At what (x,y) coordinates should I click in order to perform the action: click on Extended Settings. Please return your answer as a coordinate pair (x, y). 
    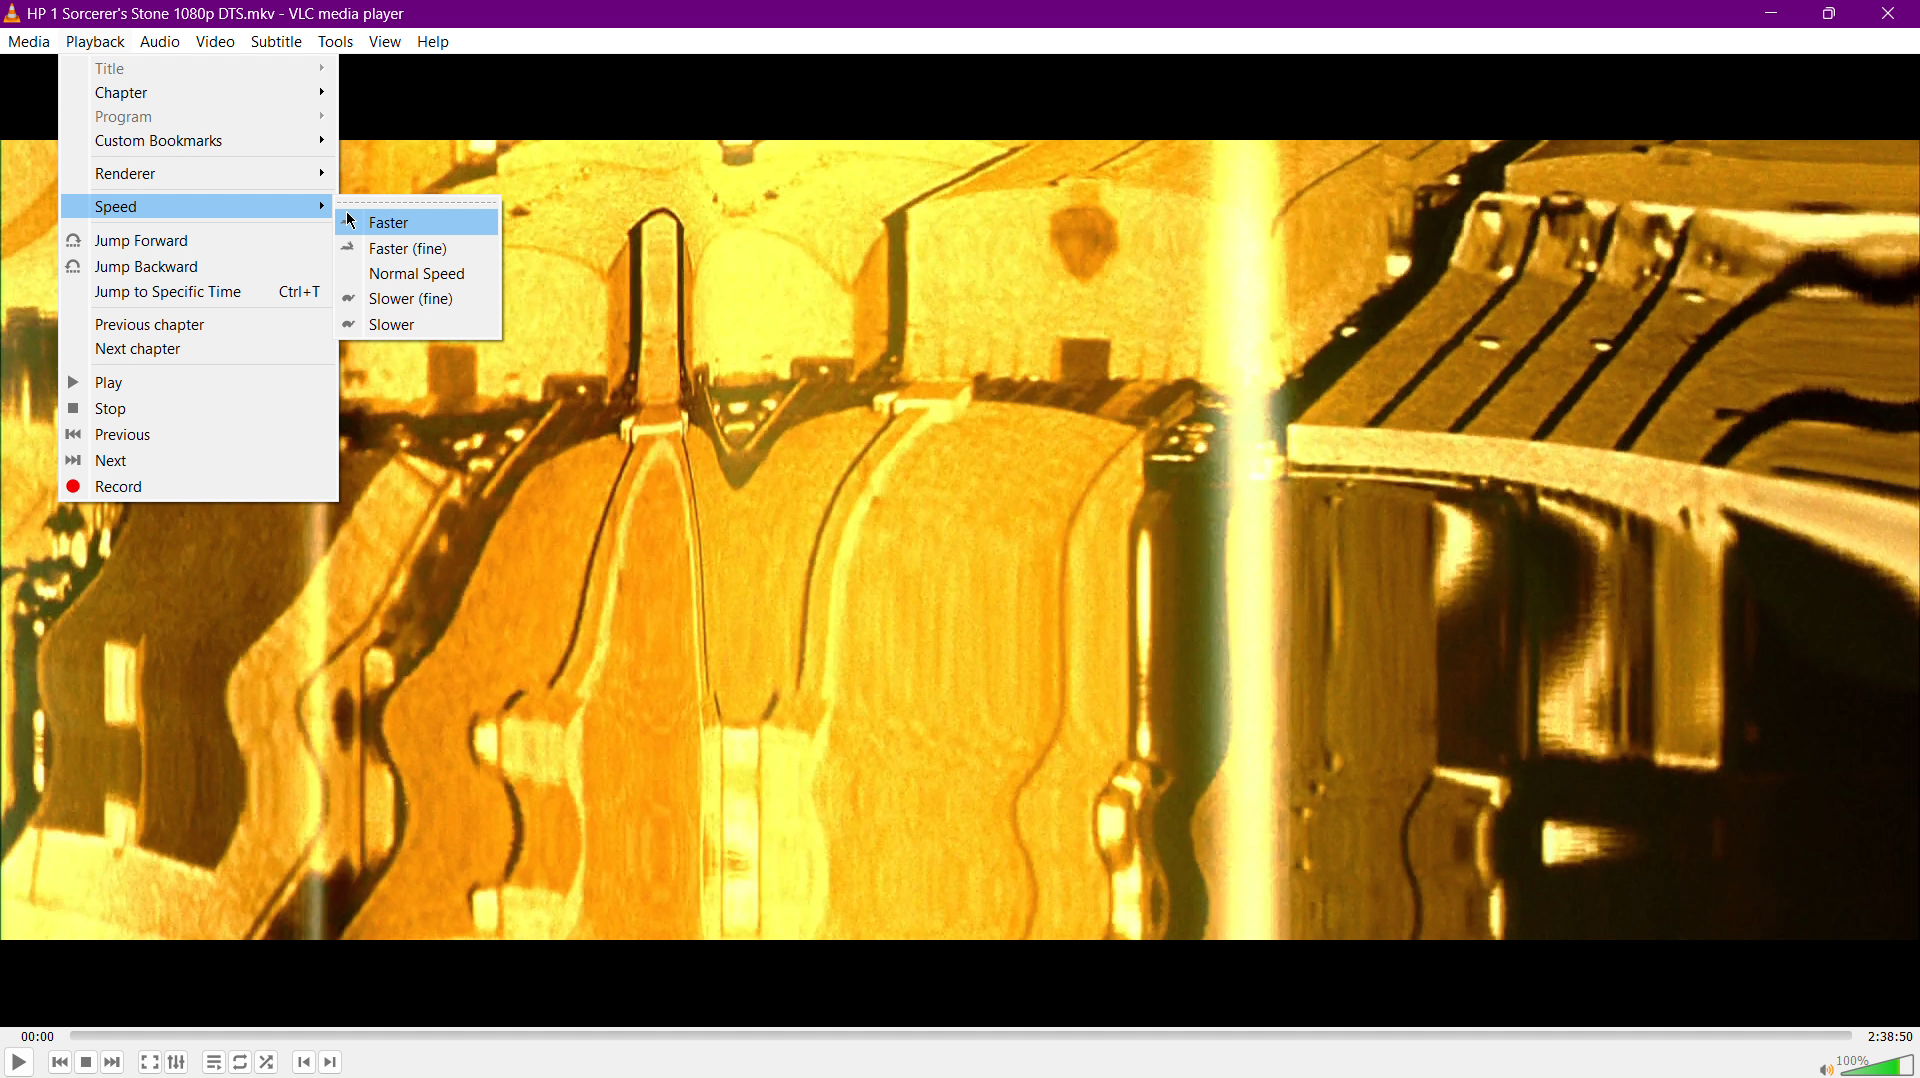
    Looking at the image, I should click on (178, 1060).